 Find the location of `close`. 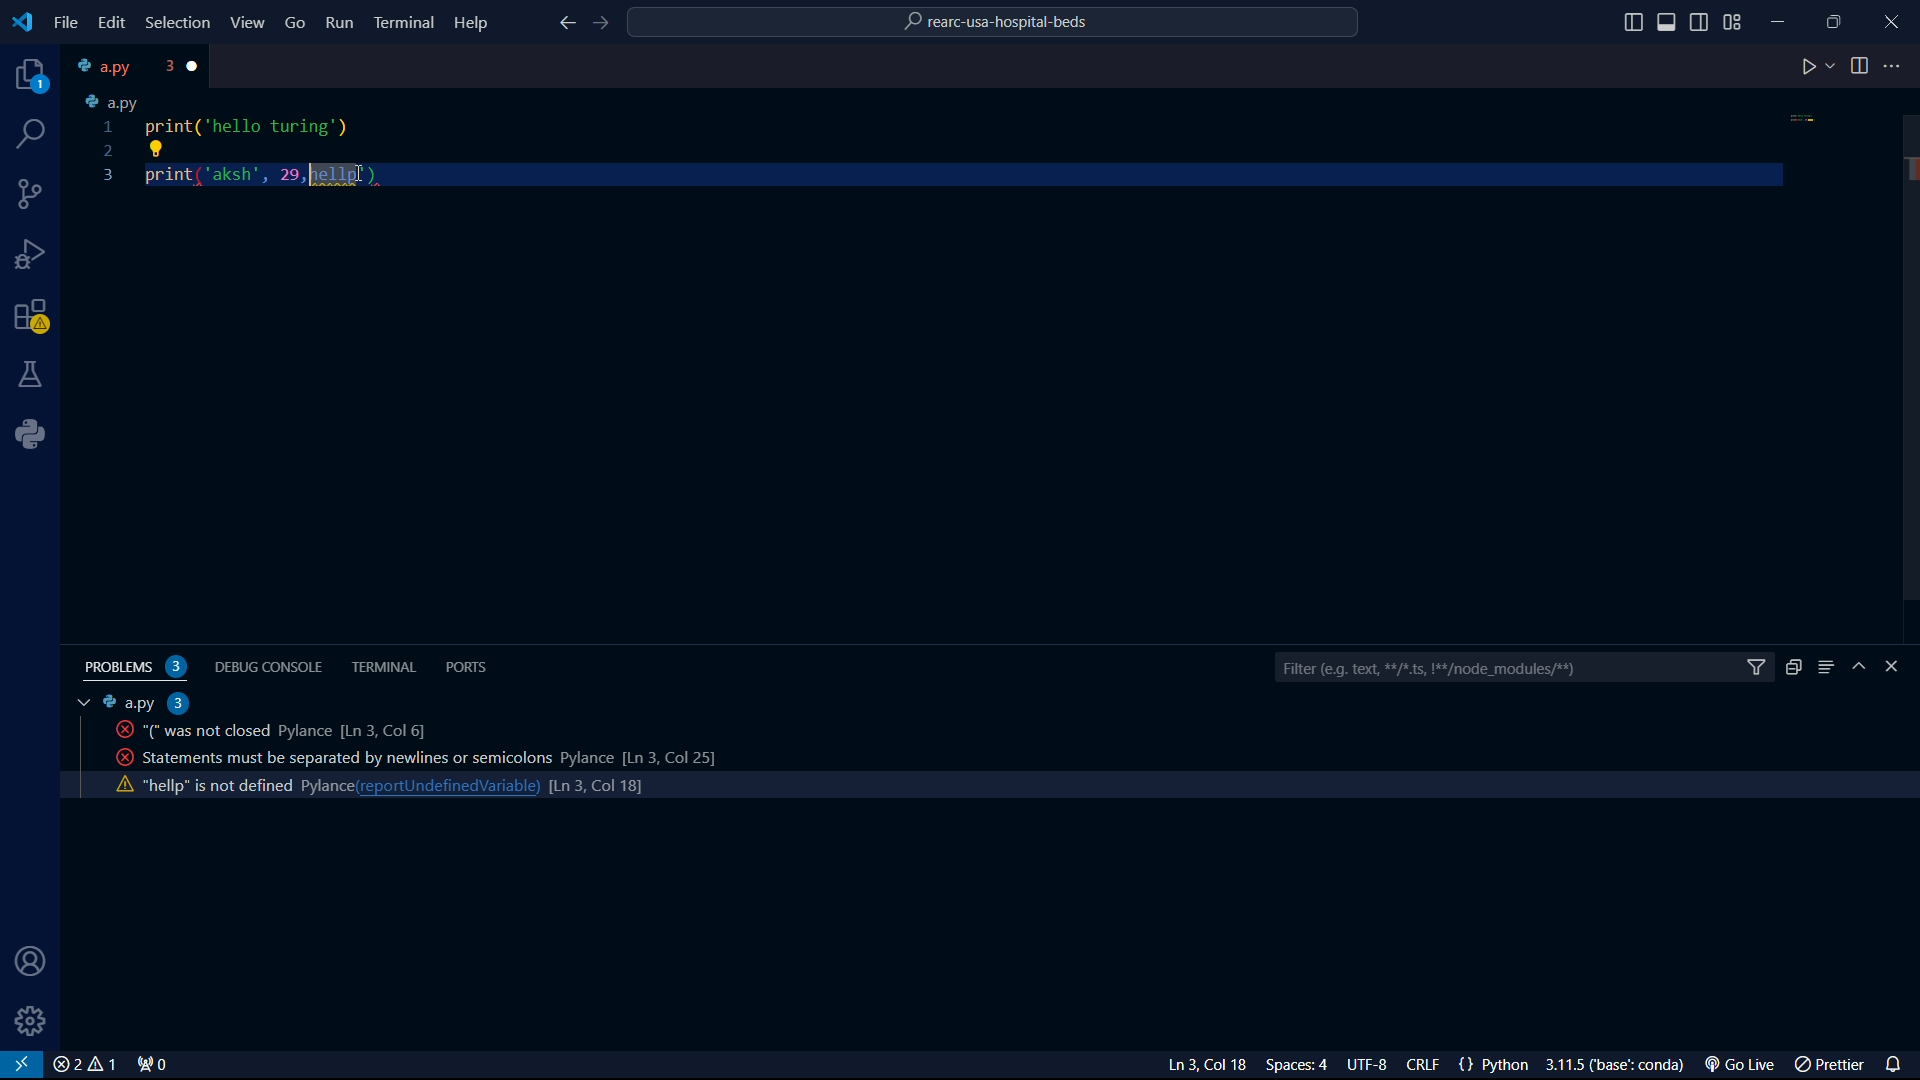

close is located at coordinates (197, 66).